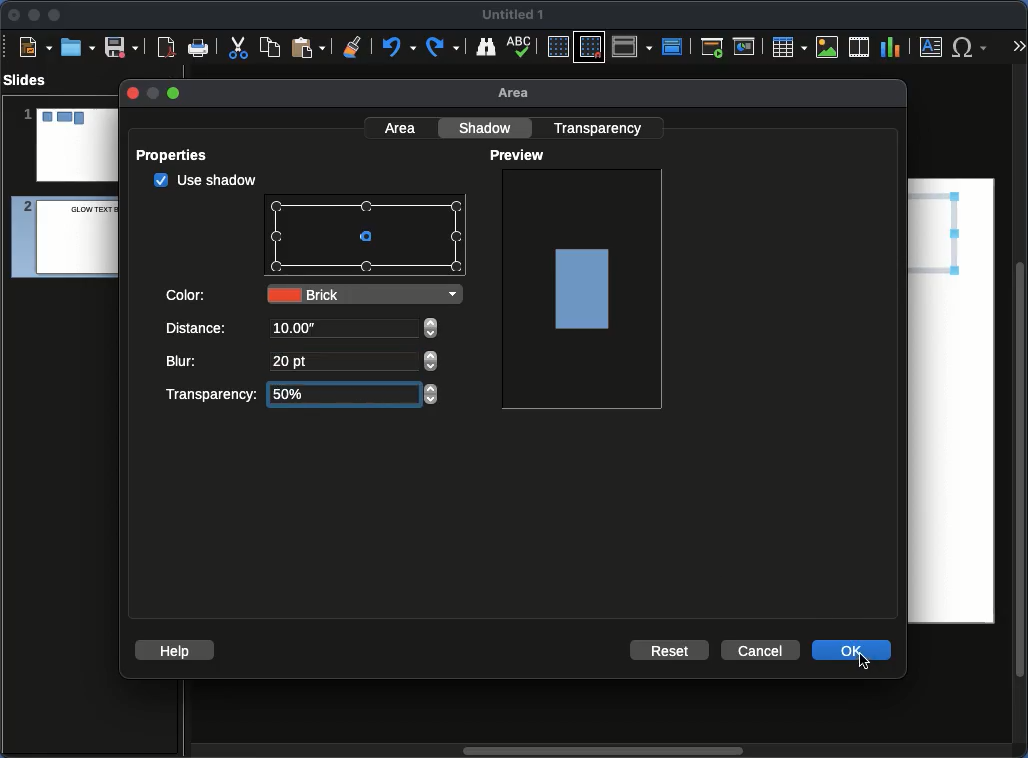  What do you see at coordinates (123, 46) in the screenshot?
I see `Save` at bounding box center [123, 46].